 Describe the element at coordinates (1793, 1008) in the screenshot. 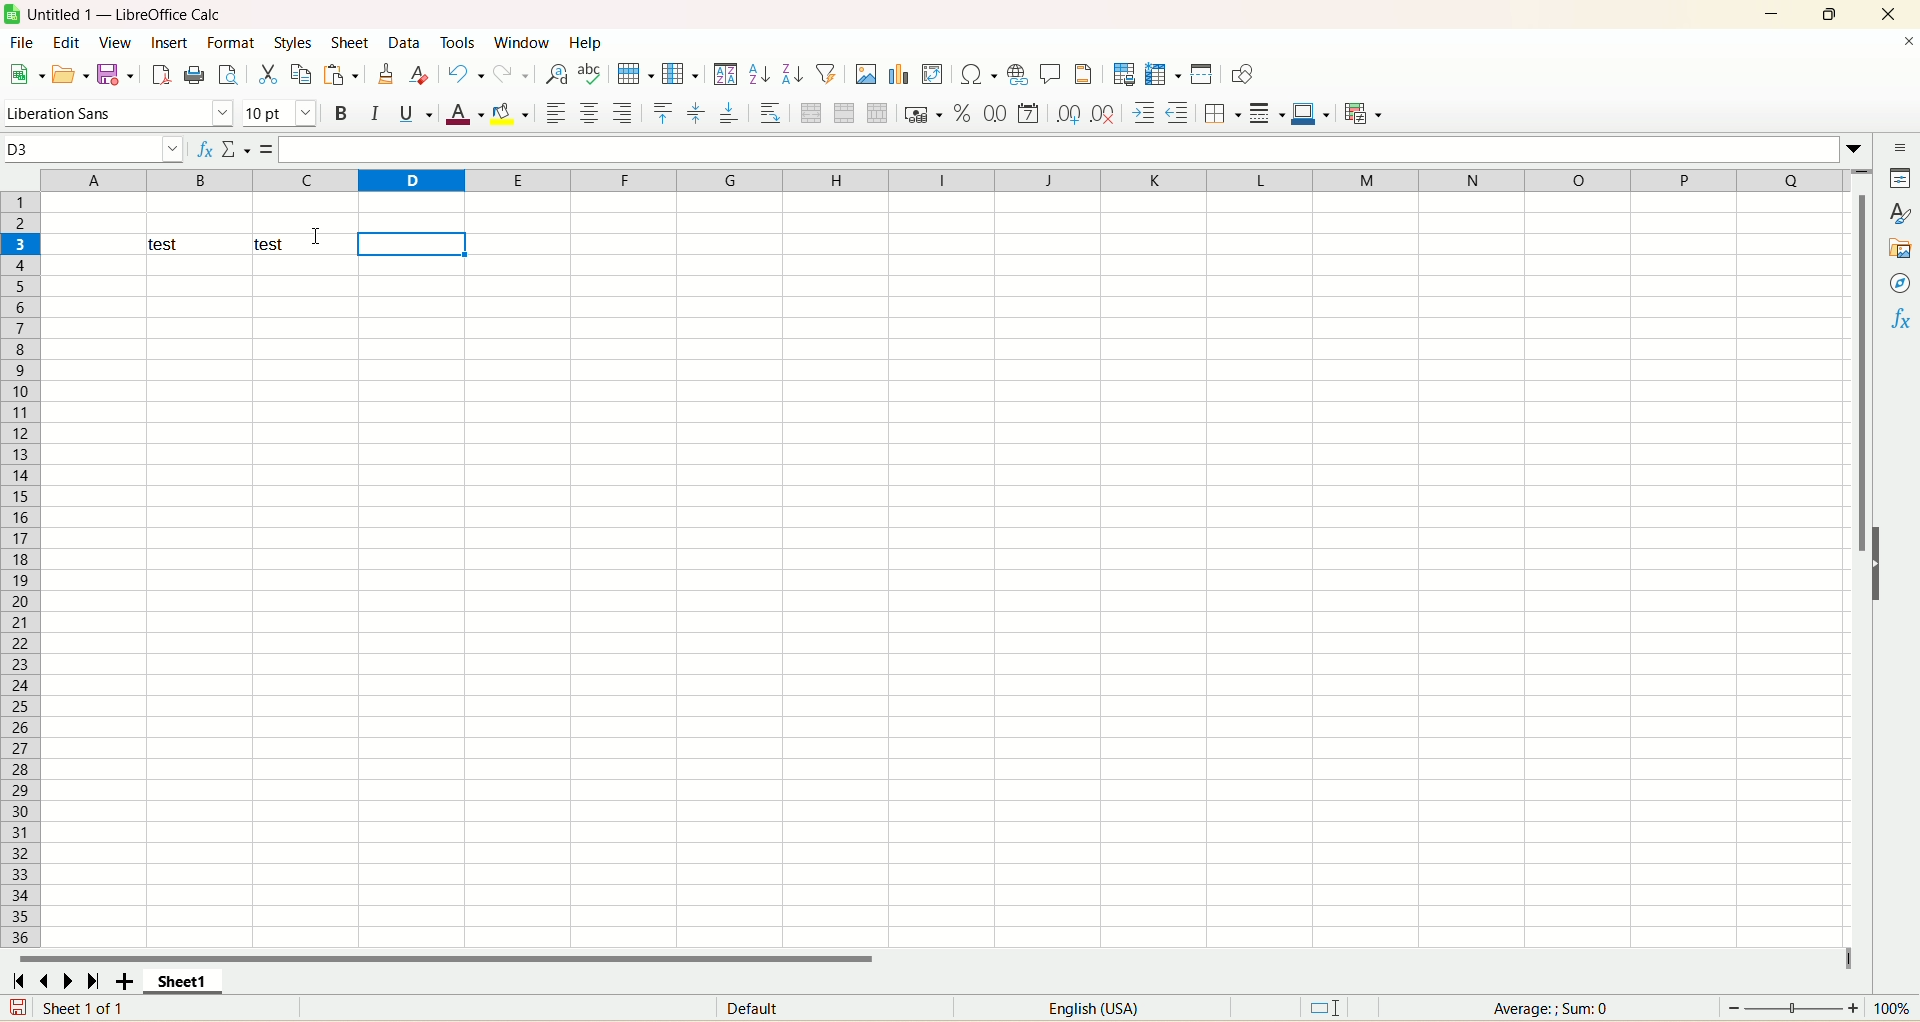

I see `zoom bar` at that location.